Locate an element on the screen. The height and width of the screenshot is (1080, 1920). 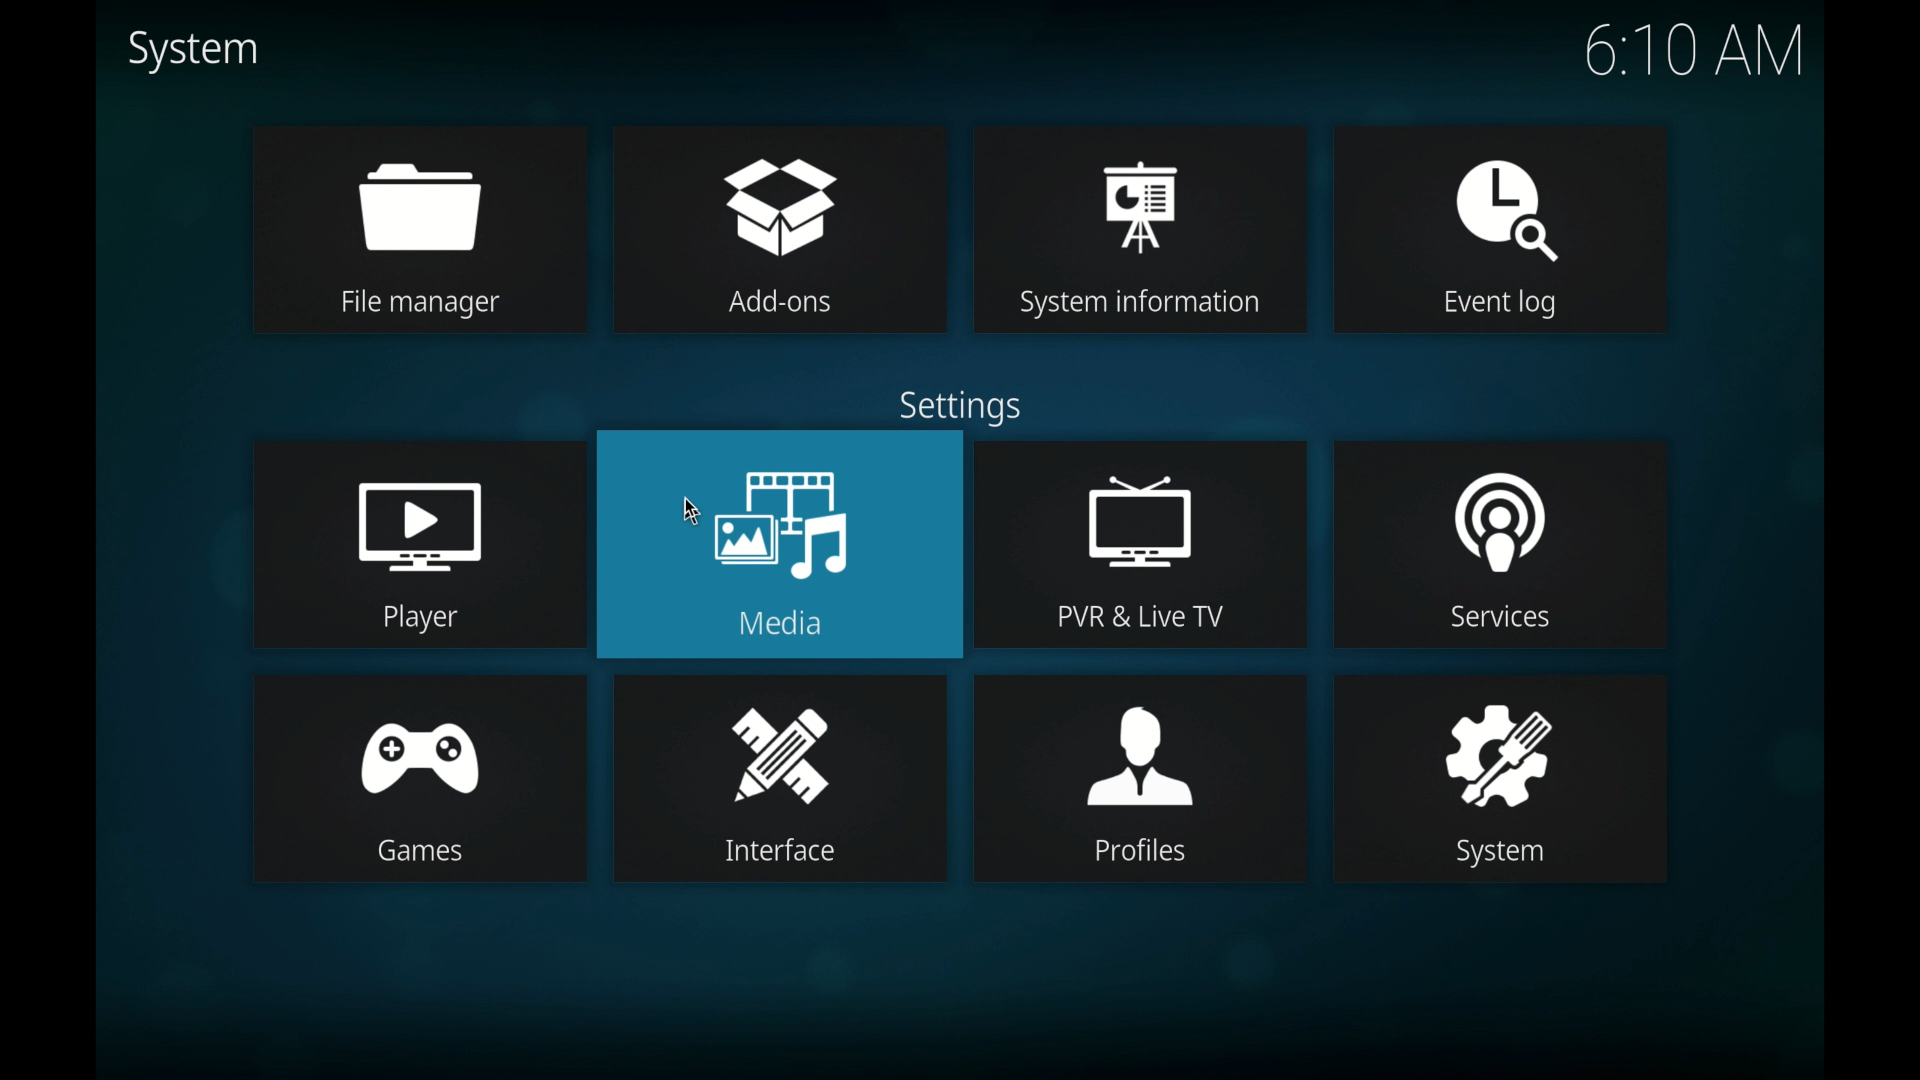
system is located at coordinates (192, 50).